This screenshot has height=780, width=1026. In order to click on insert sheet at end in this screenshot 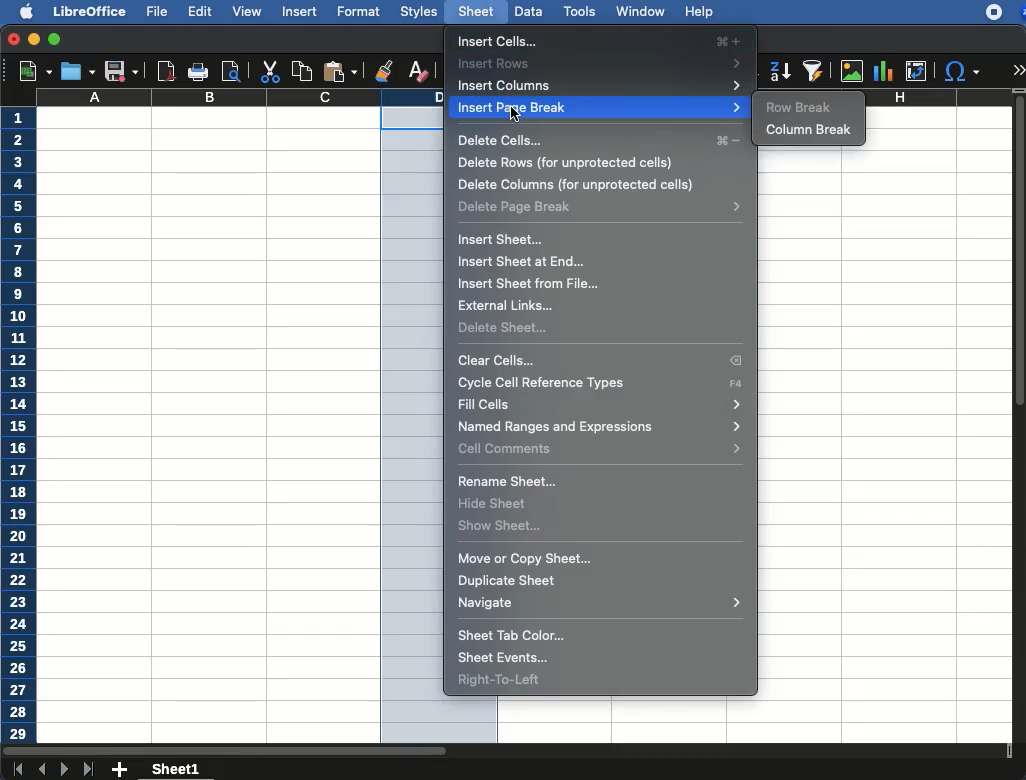, I will do `click(524, 261)`.